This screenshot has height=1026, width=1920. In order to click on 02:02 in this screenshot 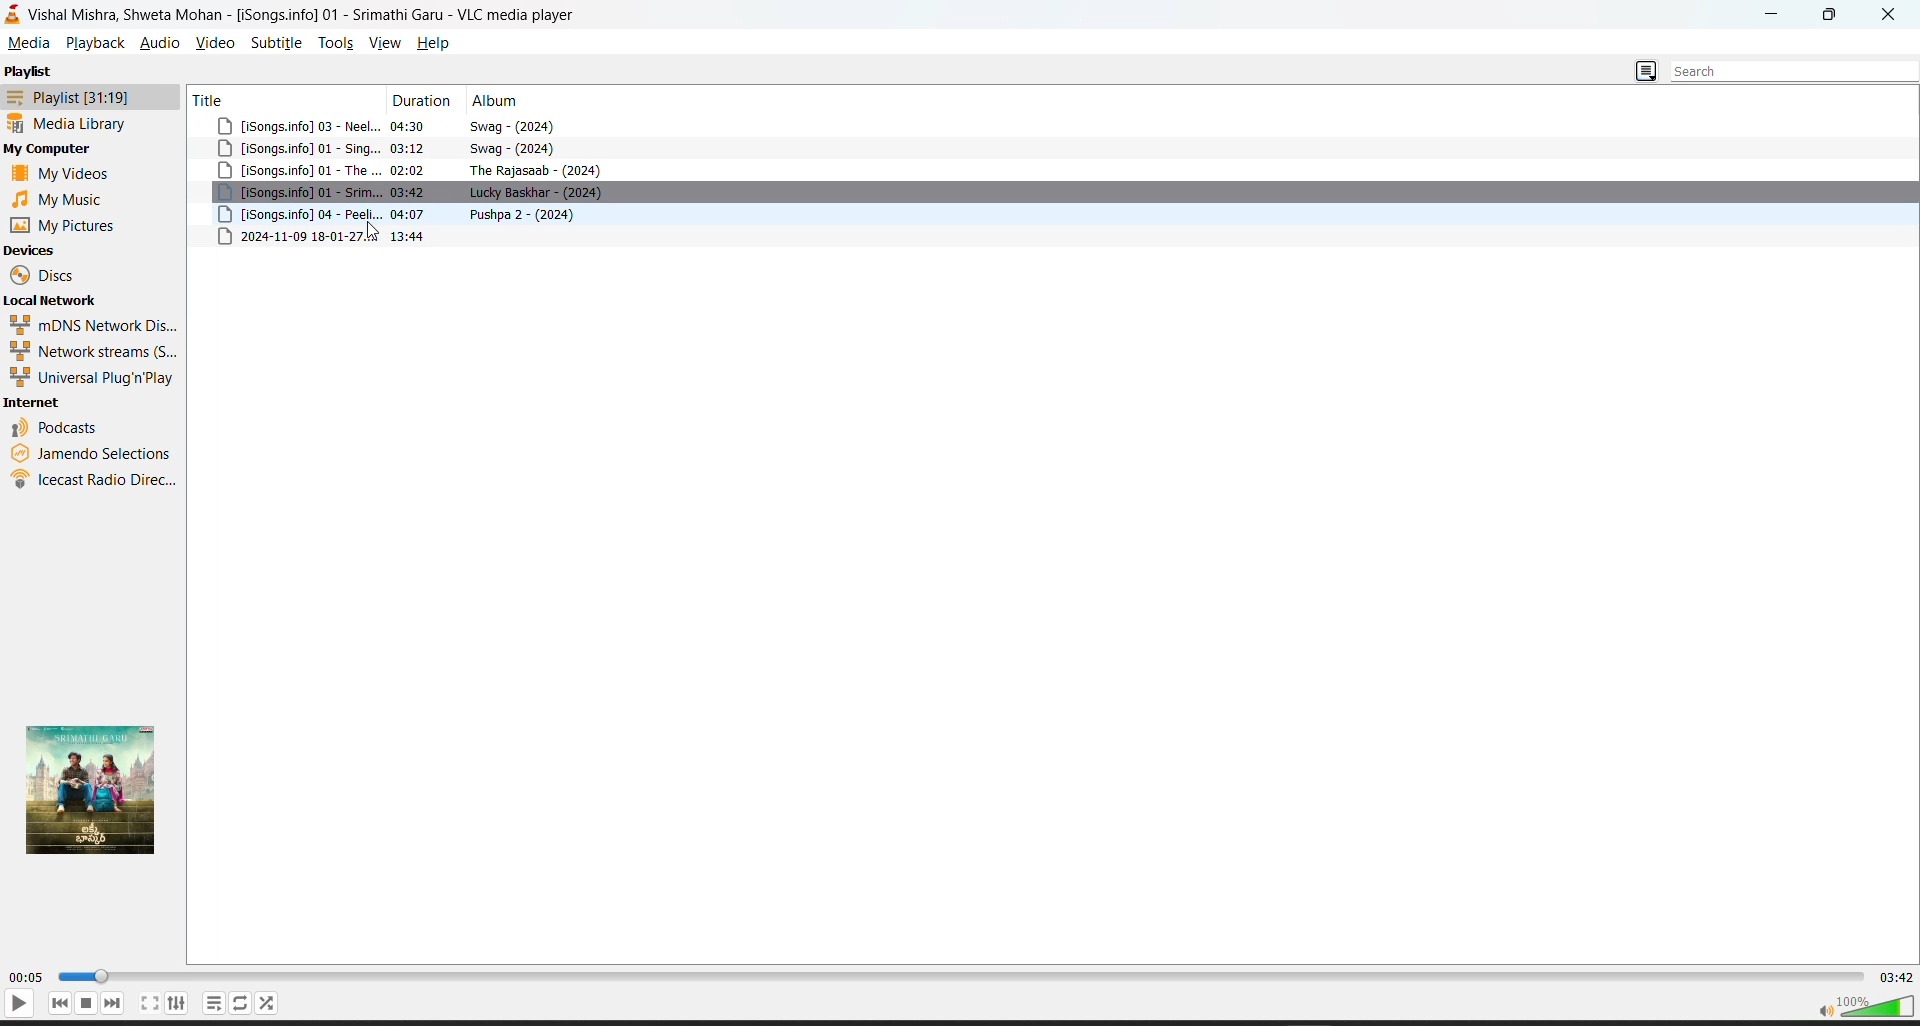, I will do `click(412, 169)`.